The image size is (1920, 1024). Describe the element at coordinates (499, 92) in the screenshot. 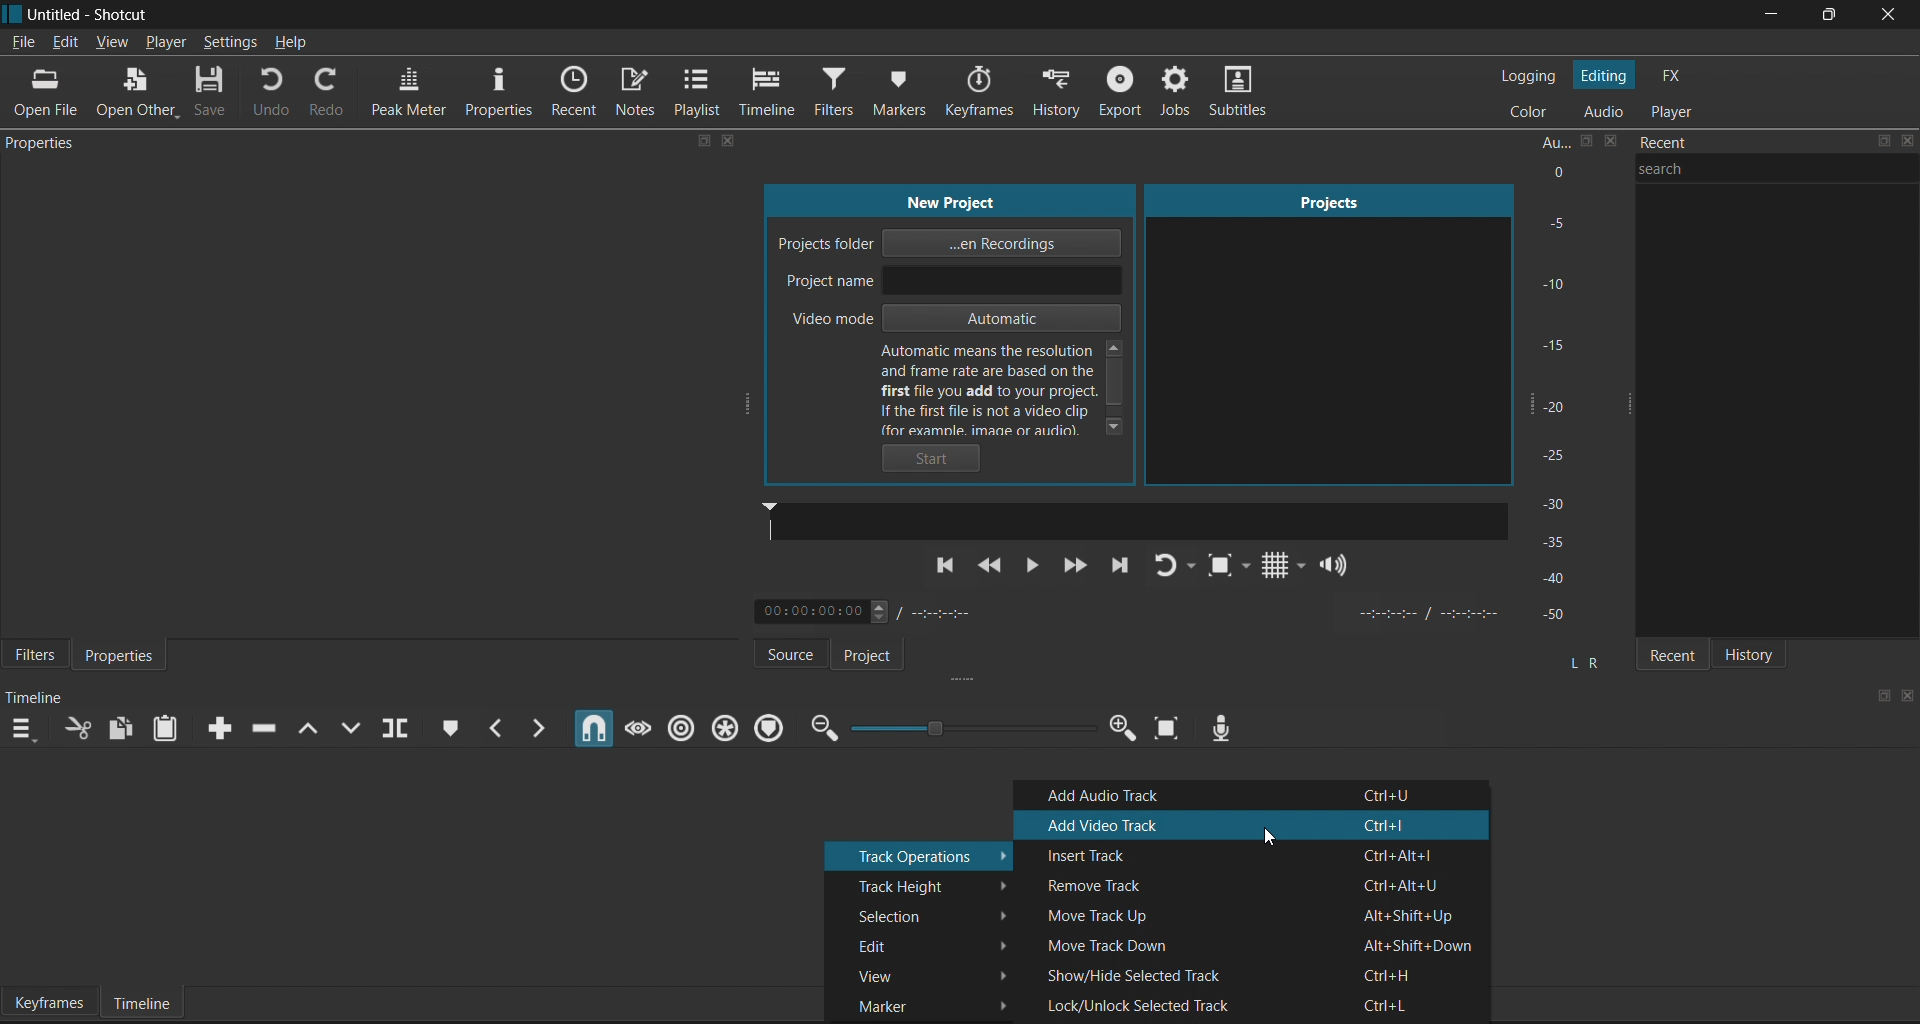

I see `Properties` at that location.